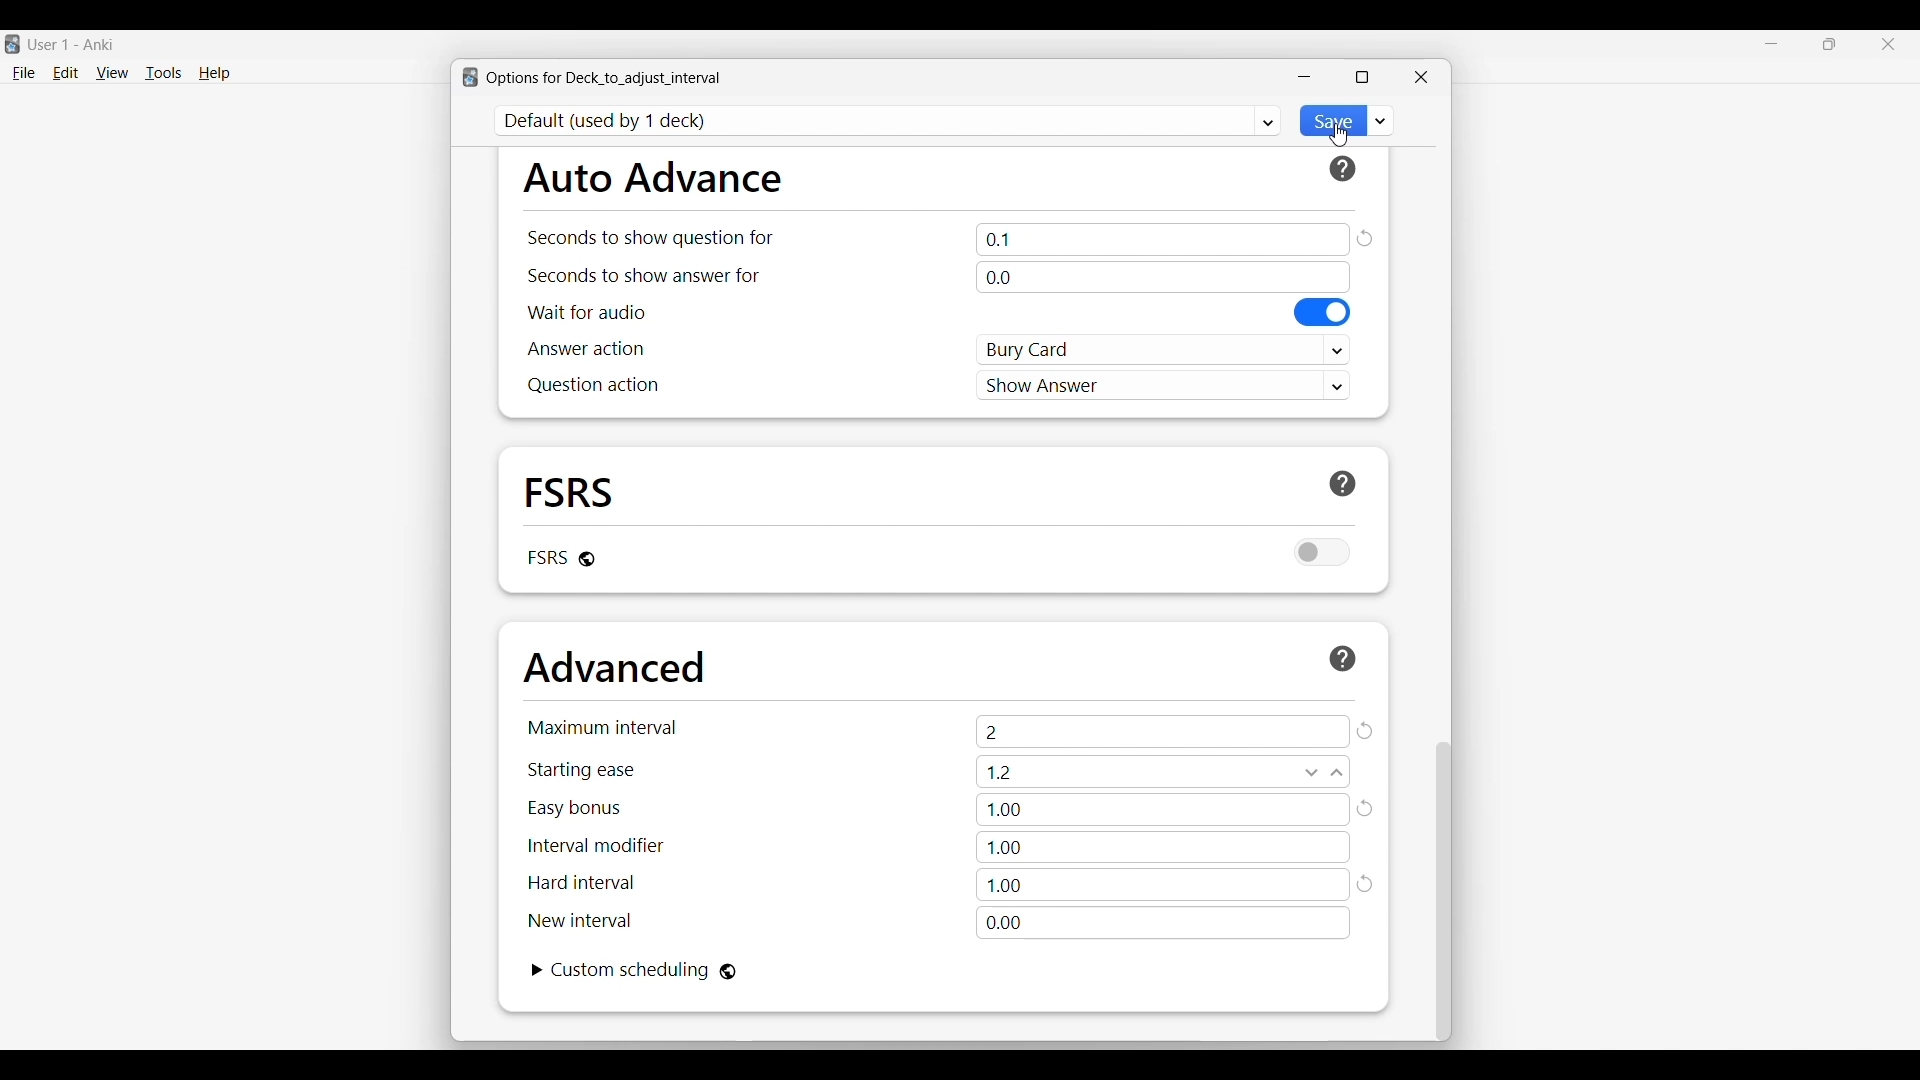 The width and height of the screenshot is (1920, 1080). Describe the element at coordinates (1343, 169) in the screenshot. I see `Learn more about respective section` at that location.